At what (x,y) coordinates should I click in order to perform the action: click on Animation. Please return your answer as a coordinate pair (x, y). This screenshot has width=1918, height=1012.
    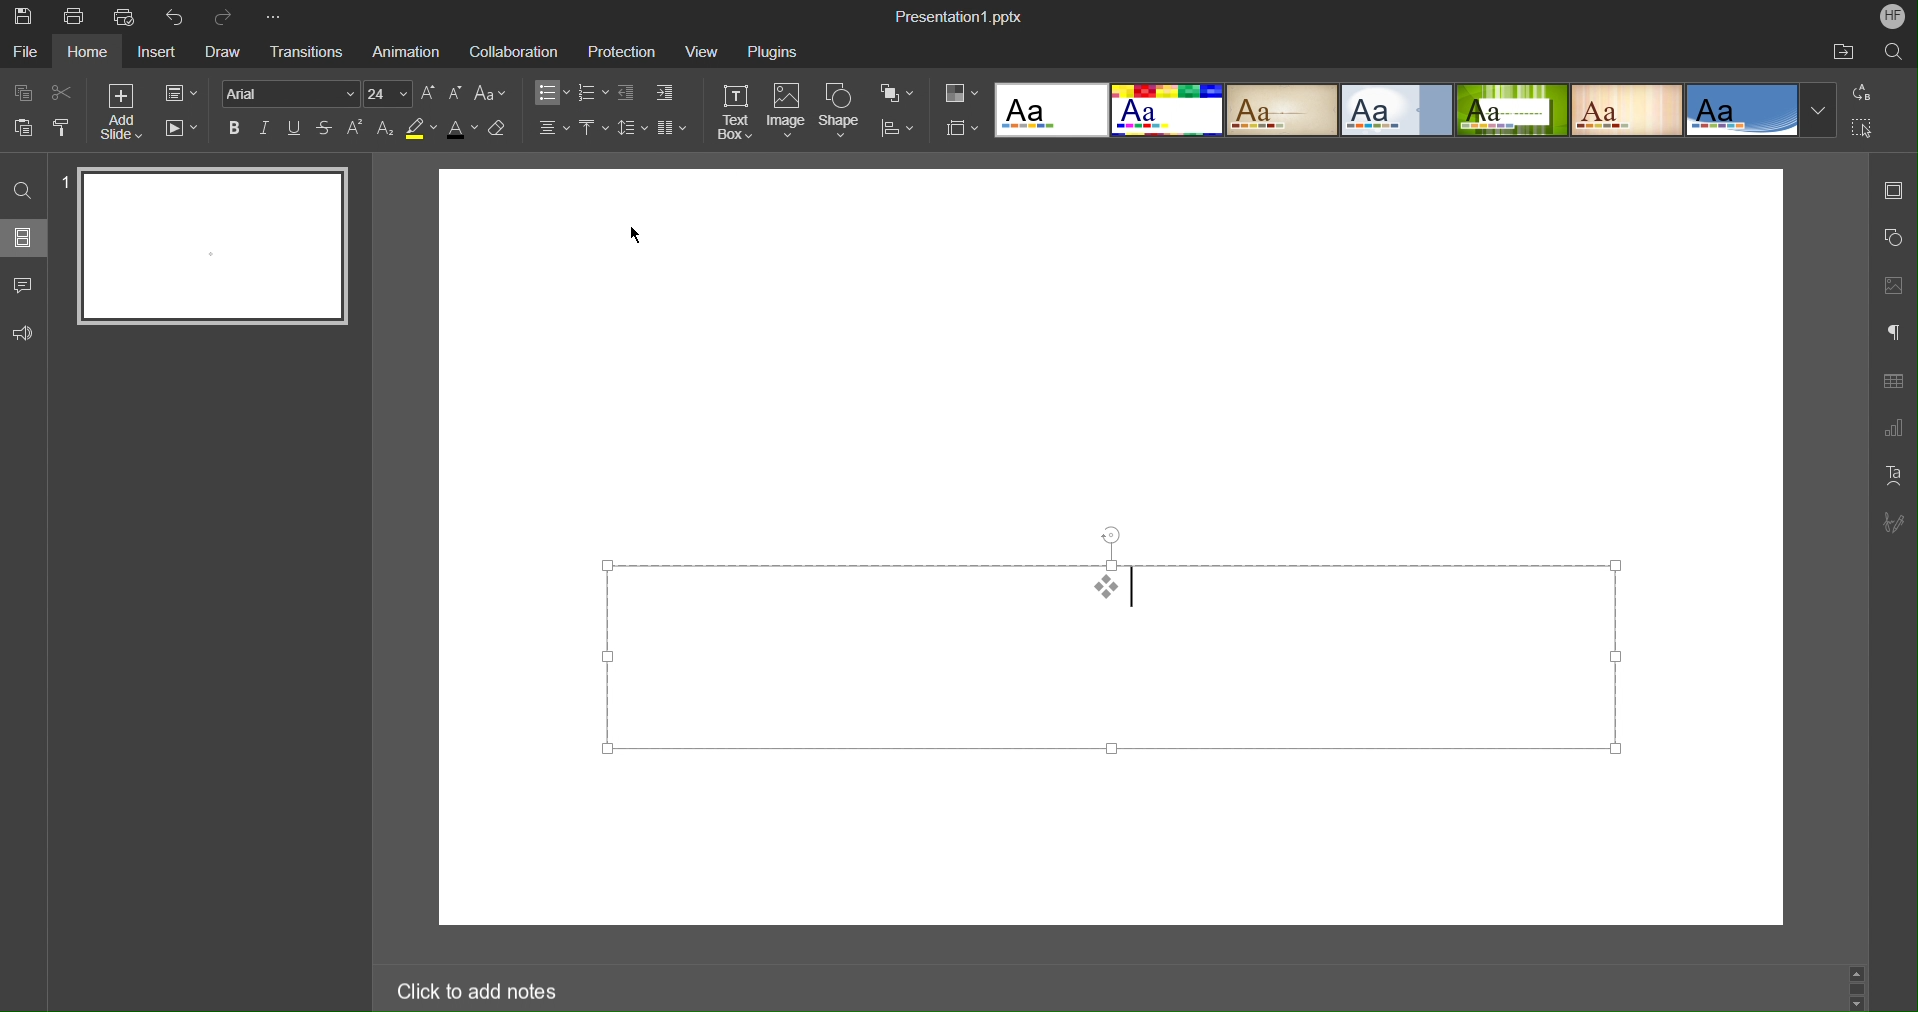
    Looking at the image, I should click on (403, 52).